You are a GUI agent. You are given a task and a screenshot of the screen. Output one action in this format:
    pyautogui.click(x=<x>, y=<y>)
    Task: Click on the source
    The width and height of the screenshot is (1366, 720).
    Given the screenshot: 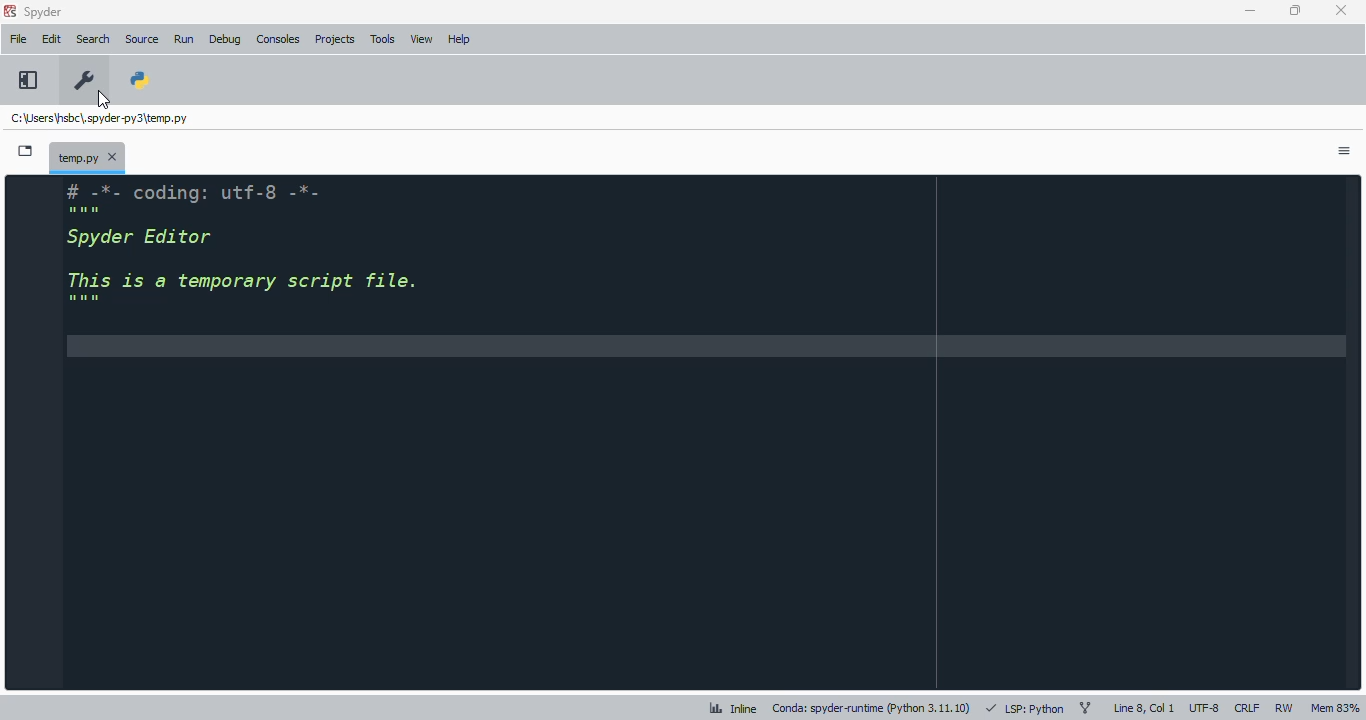 What is the action you would take?
    pyautogui.click(x=142, y=39)
    